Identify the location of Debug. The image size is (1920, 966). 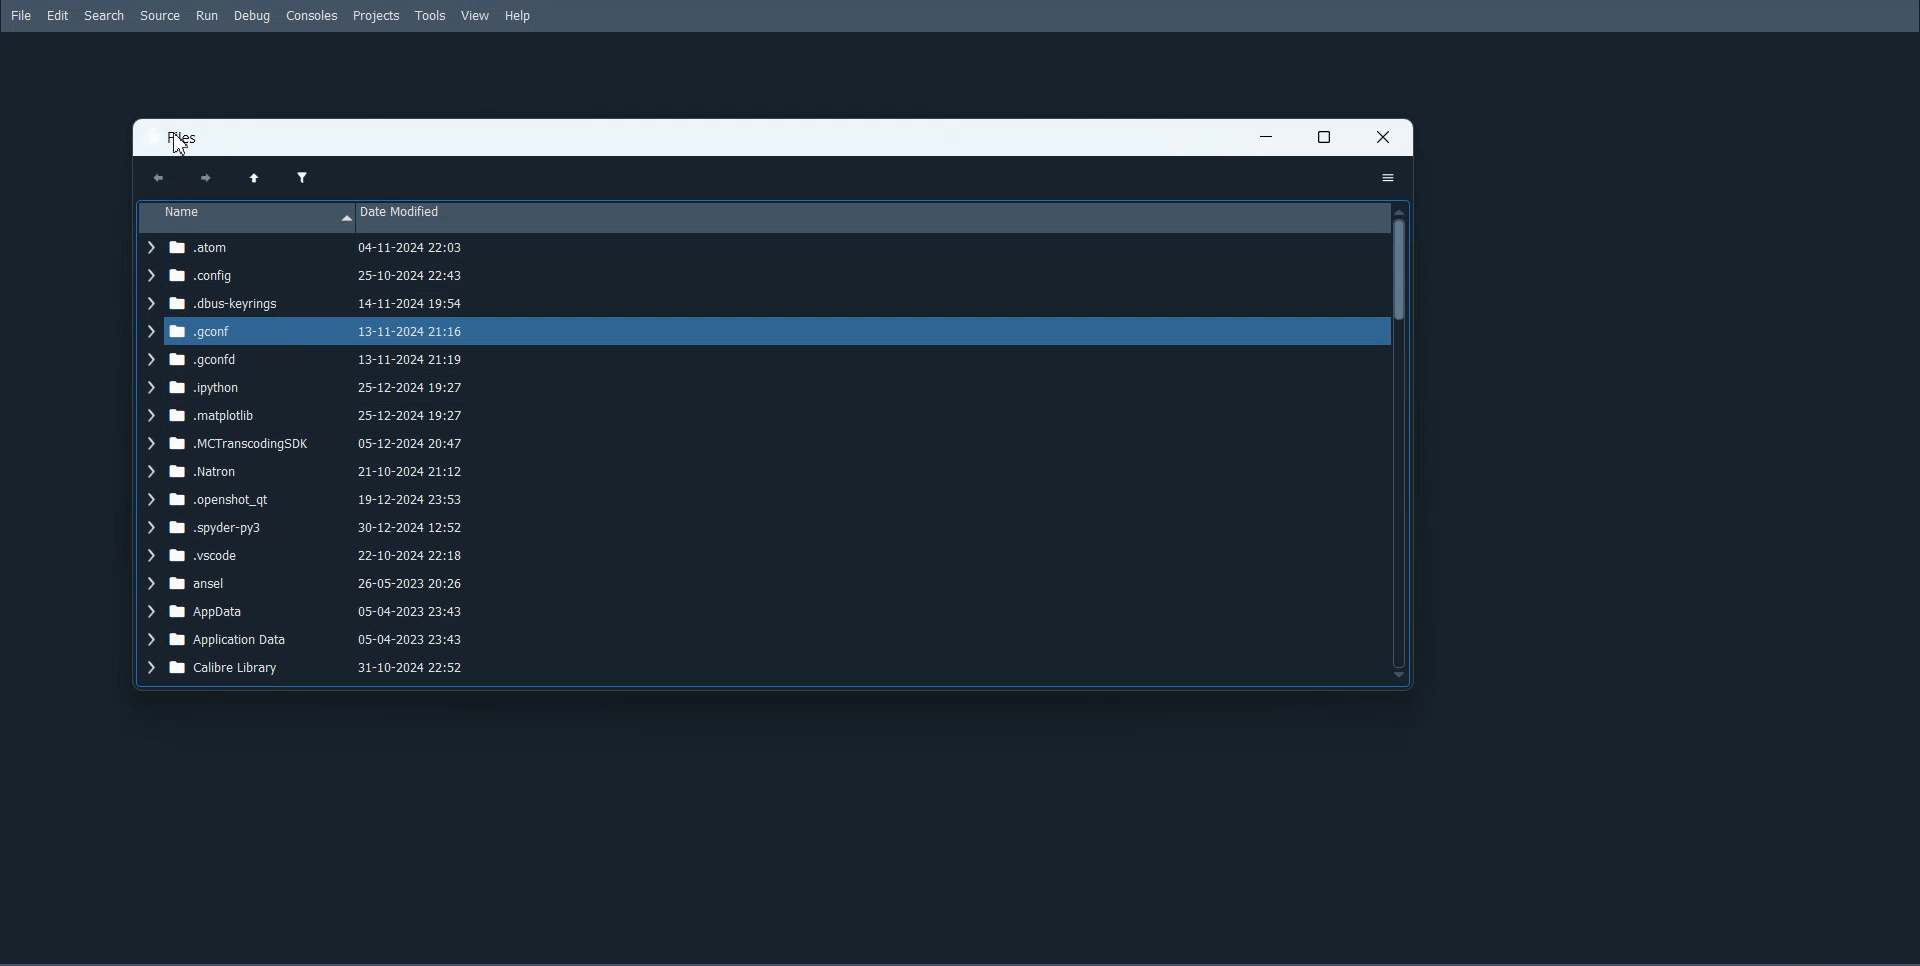
(251, 16).